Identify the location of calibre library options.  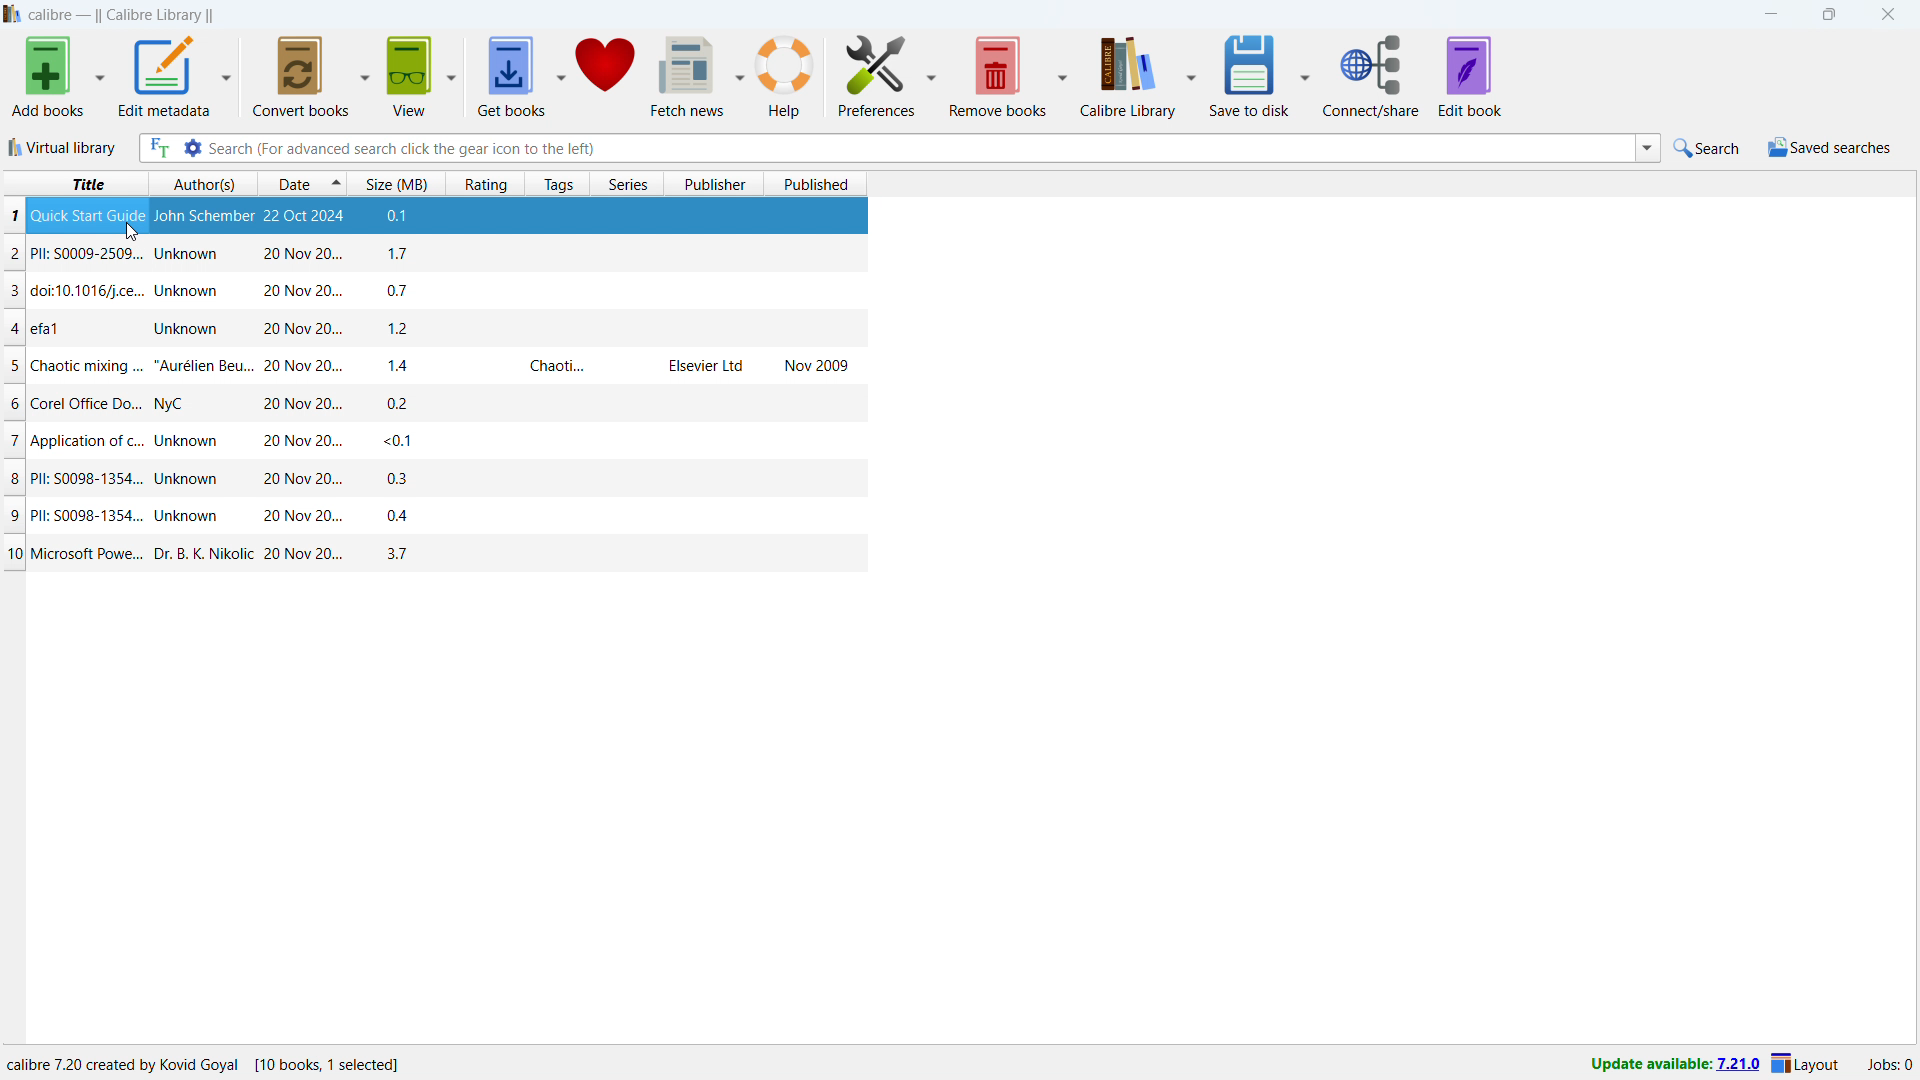
(1191, 75).